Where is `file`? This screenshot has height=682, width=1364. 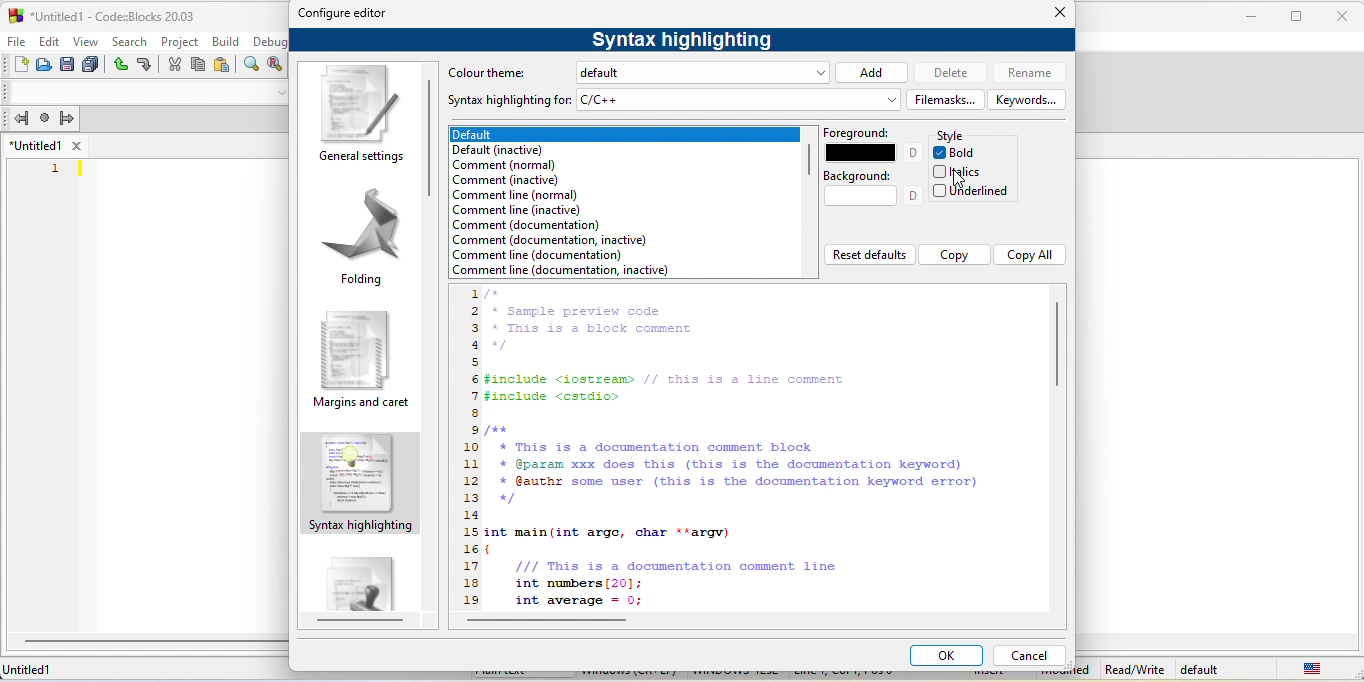 file is located at coordinates (14, 41).